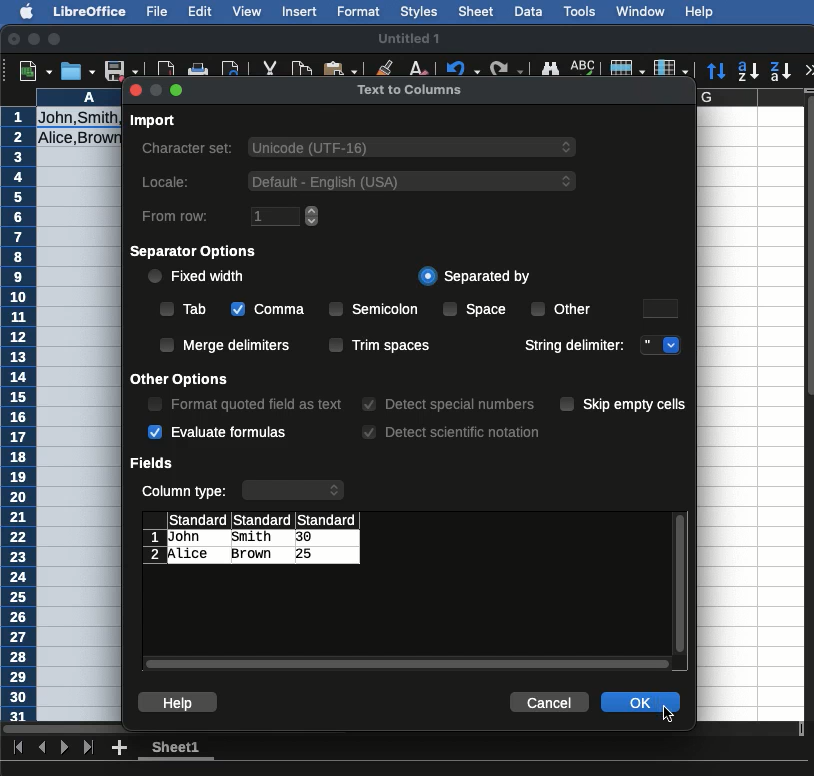 Image resolution: width=814 pixels, height=776 pixels. I want to click on Open, so click(79, 71).